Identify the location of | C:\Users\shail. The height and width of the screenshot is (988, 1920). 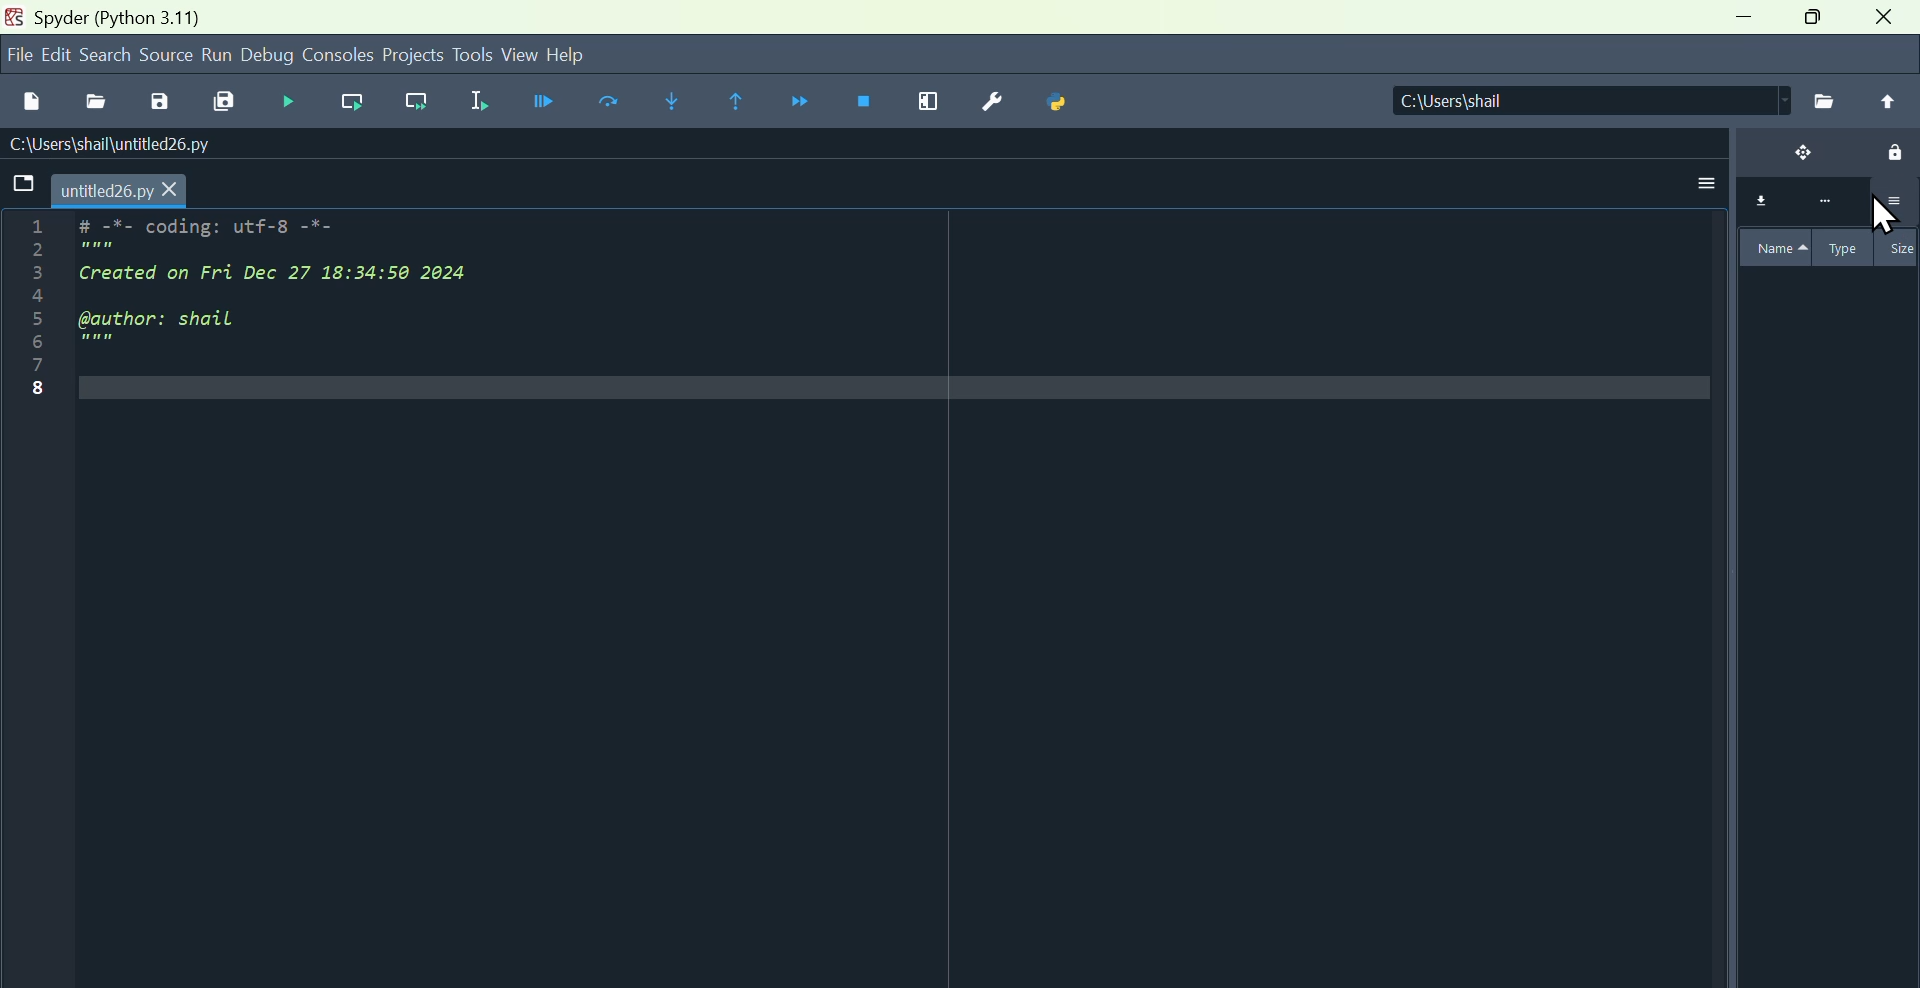
(1565, 102).